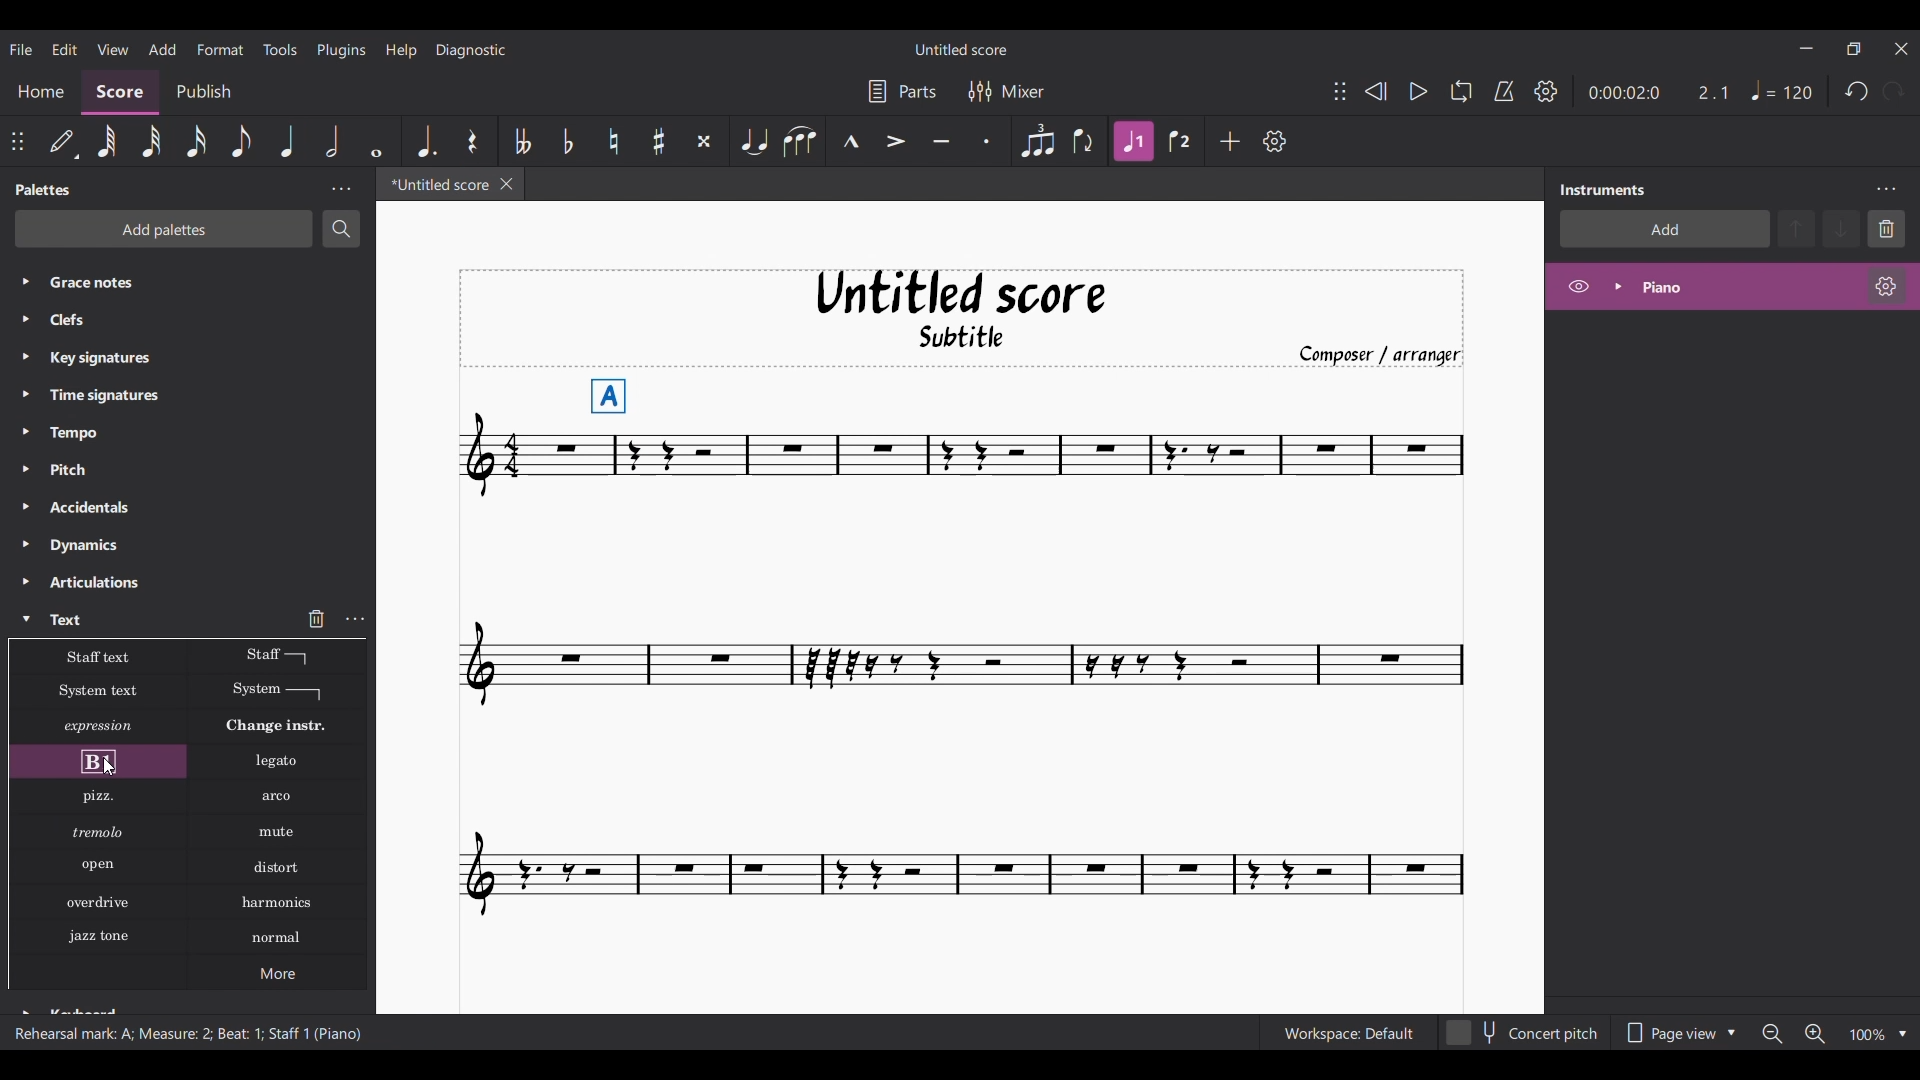 The height and width of the screenshot is (1080, 1920). I want to click on Edit menu, so click(65, 49).